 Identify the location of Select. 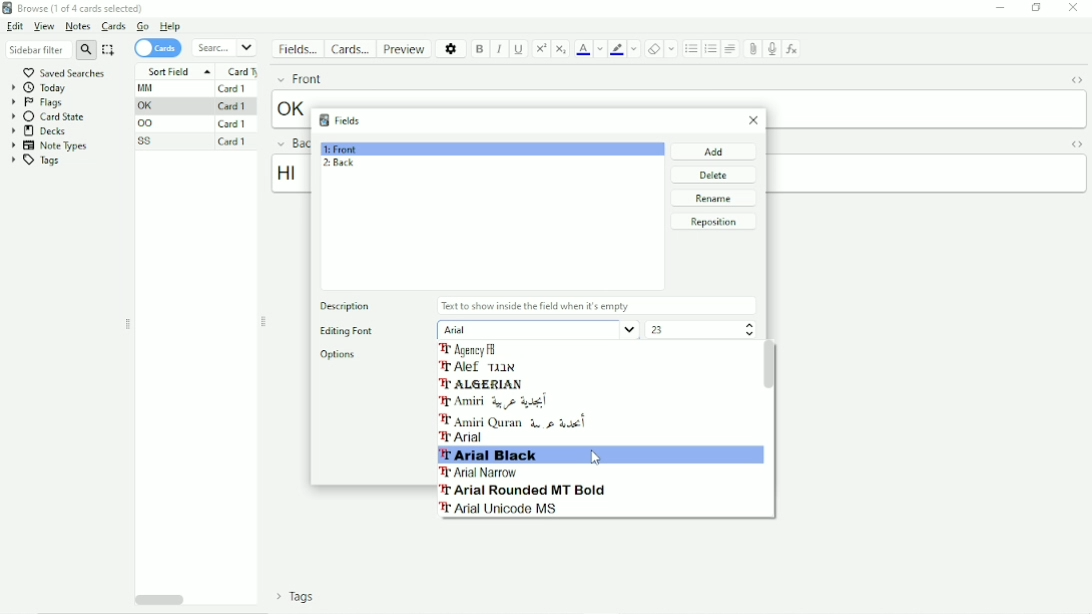
(109, 50).